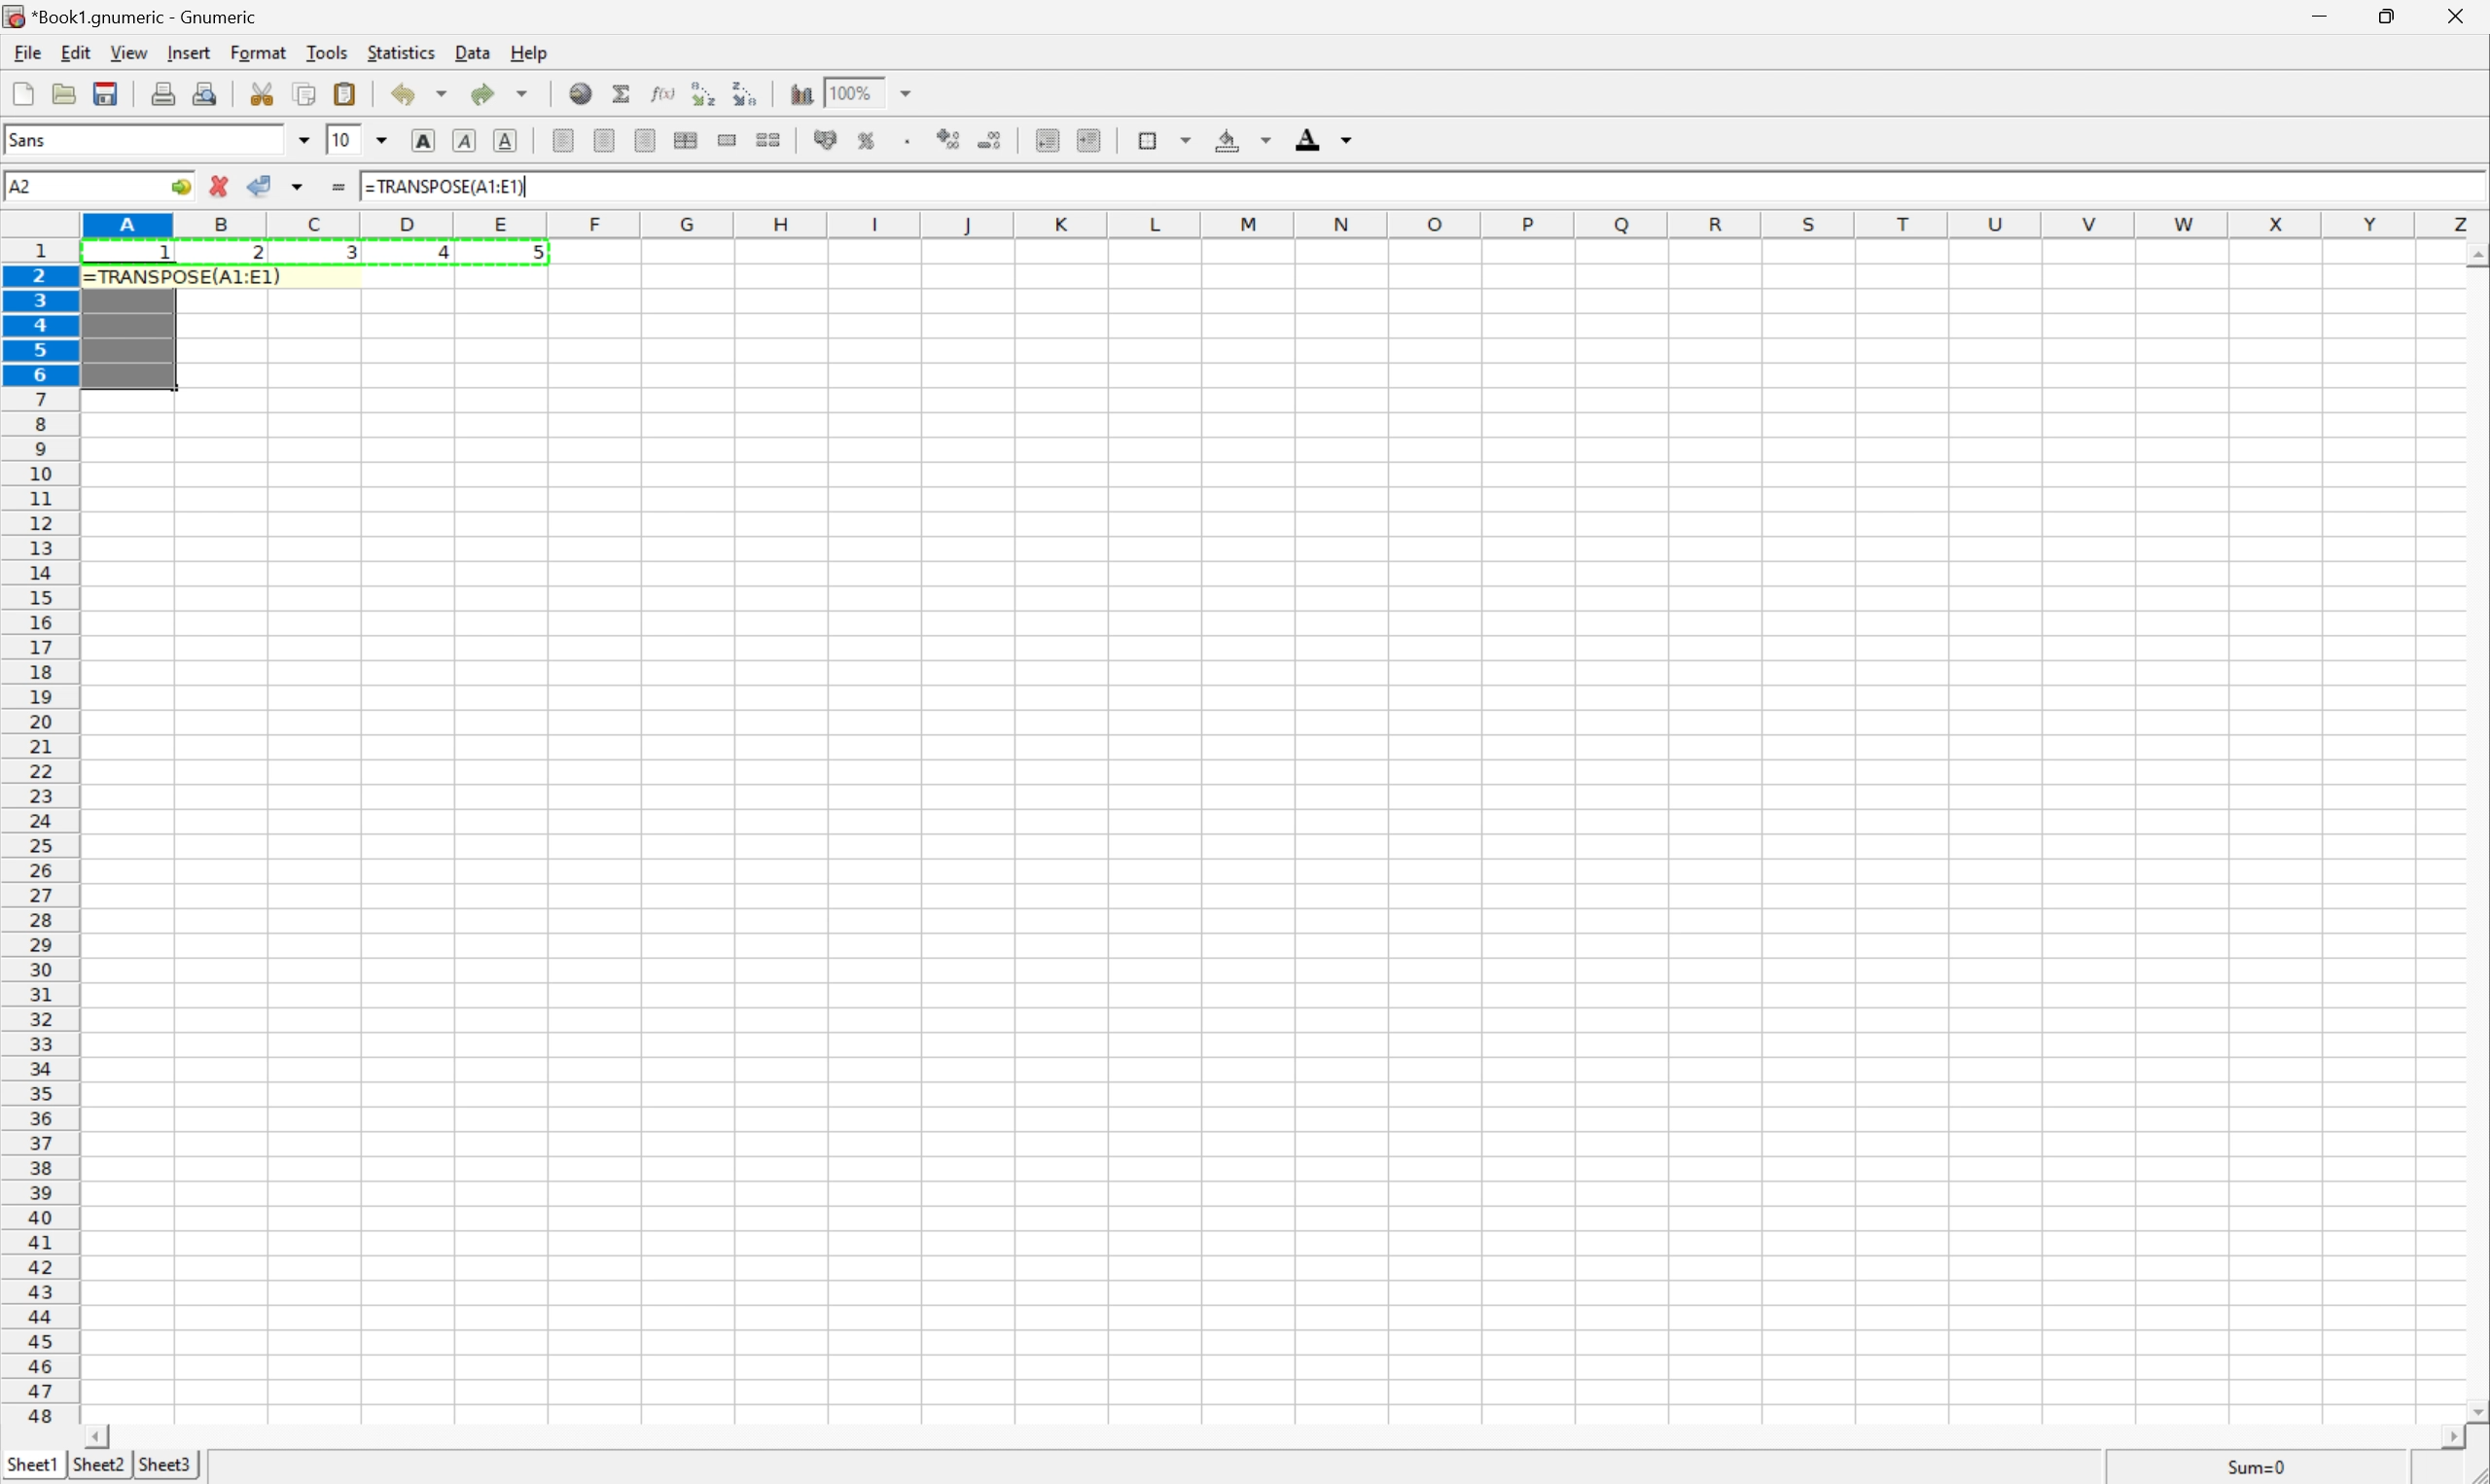 Image resolution: width=2490 pixels, height=1484 pixels. What do you see at coordinates (508, 140) in the screenshot?
I see `underline` at bounding box center [508, 140].